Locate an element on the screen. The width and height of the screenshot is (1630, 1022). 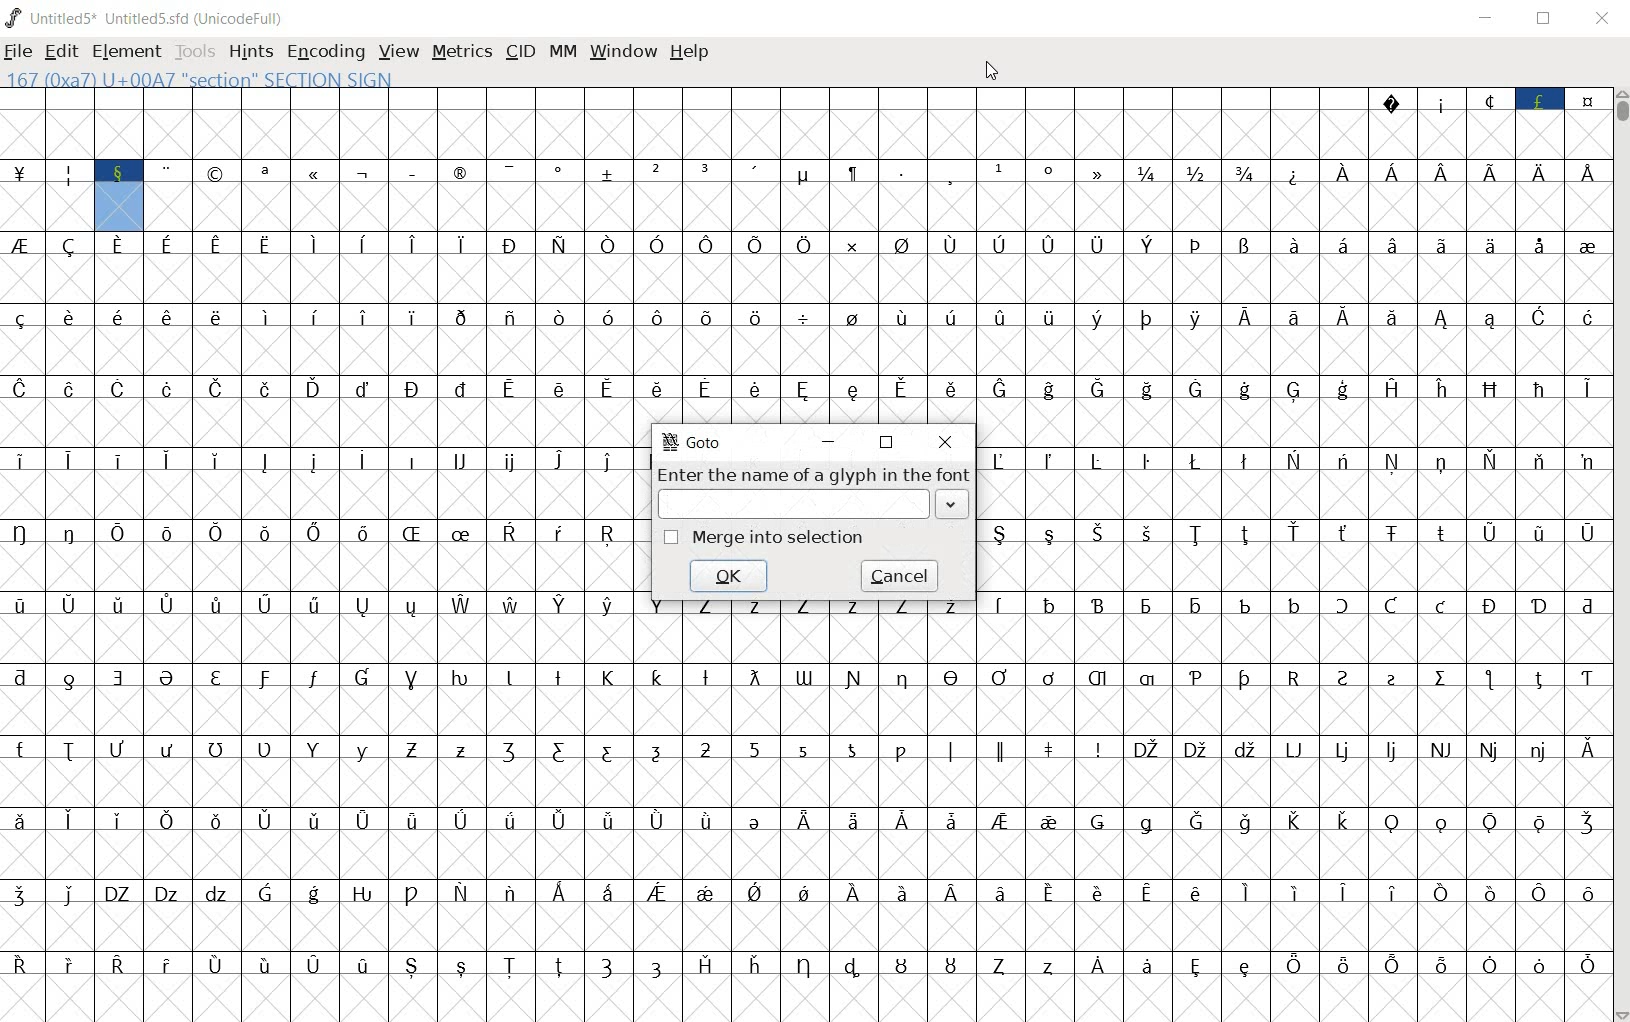
Latin extended characters is located at coordinates (1463, 197).